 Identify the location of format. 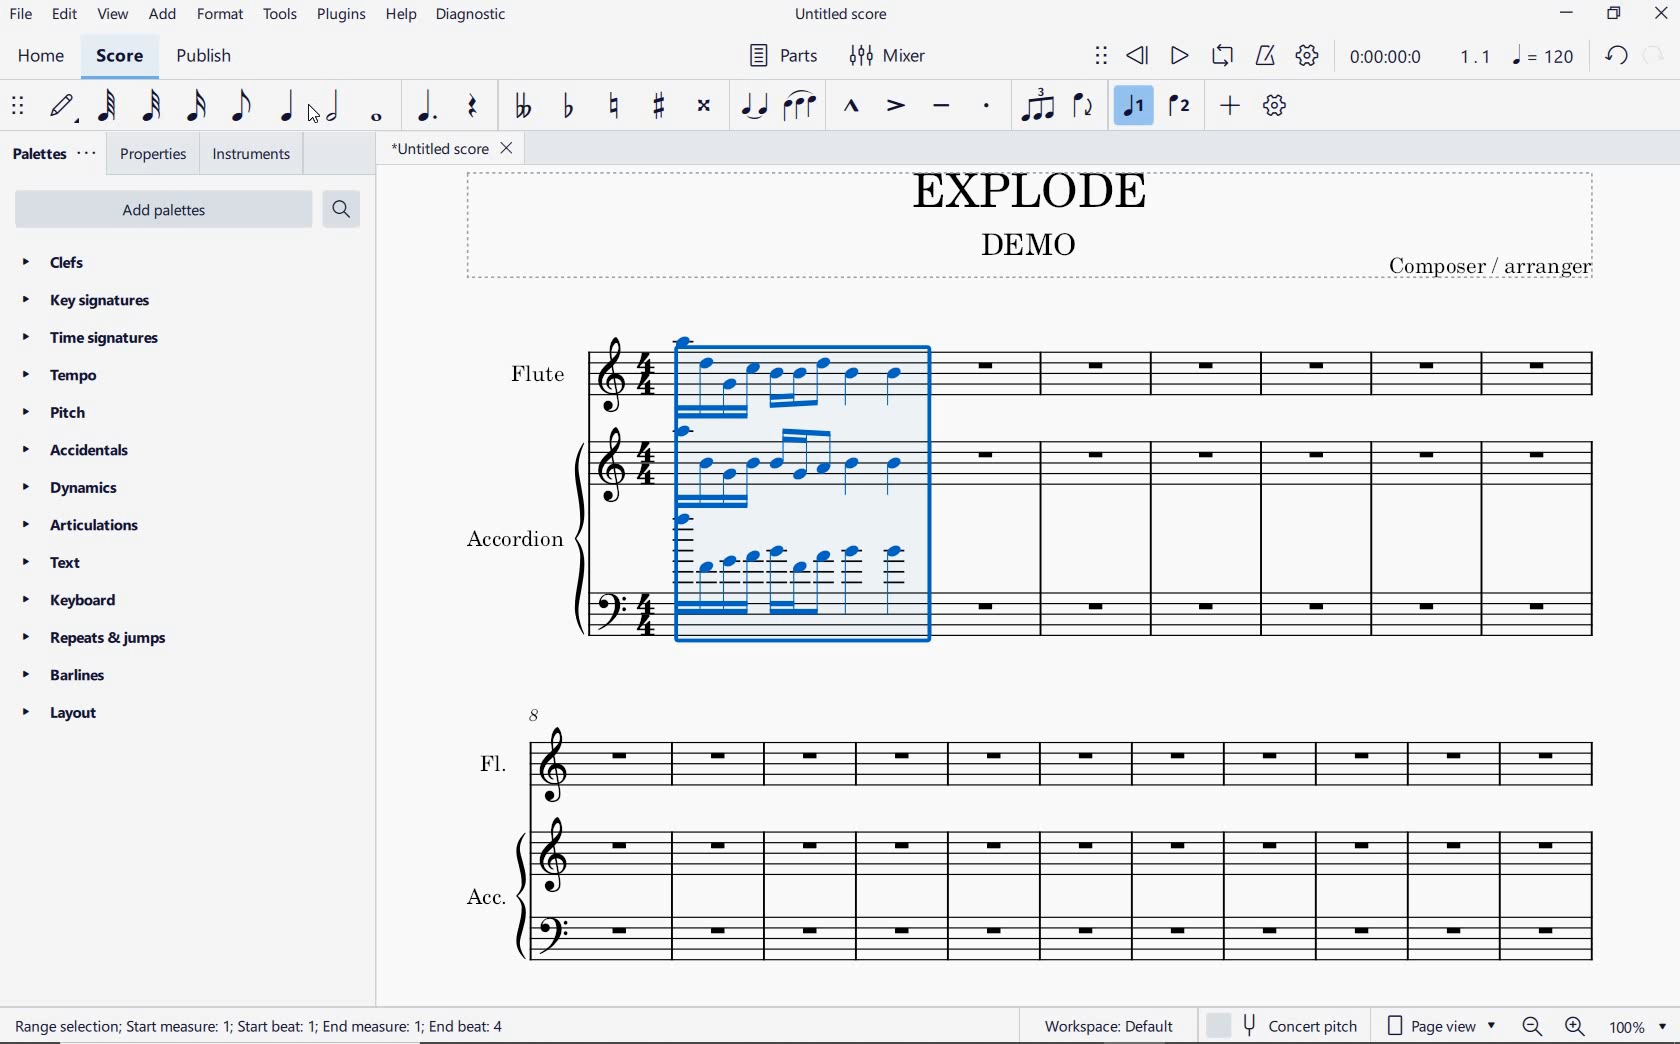
(220, 16).